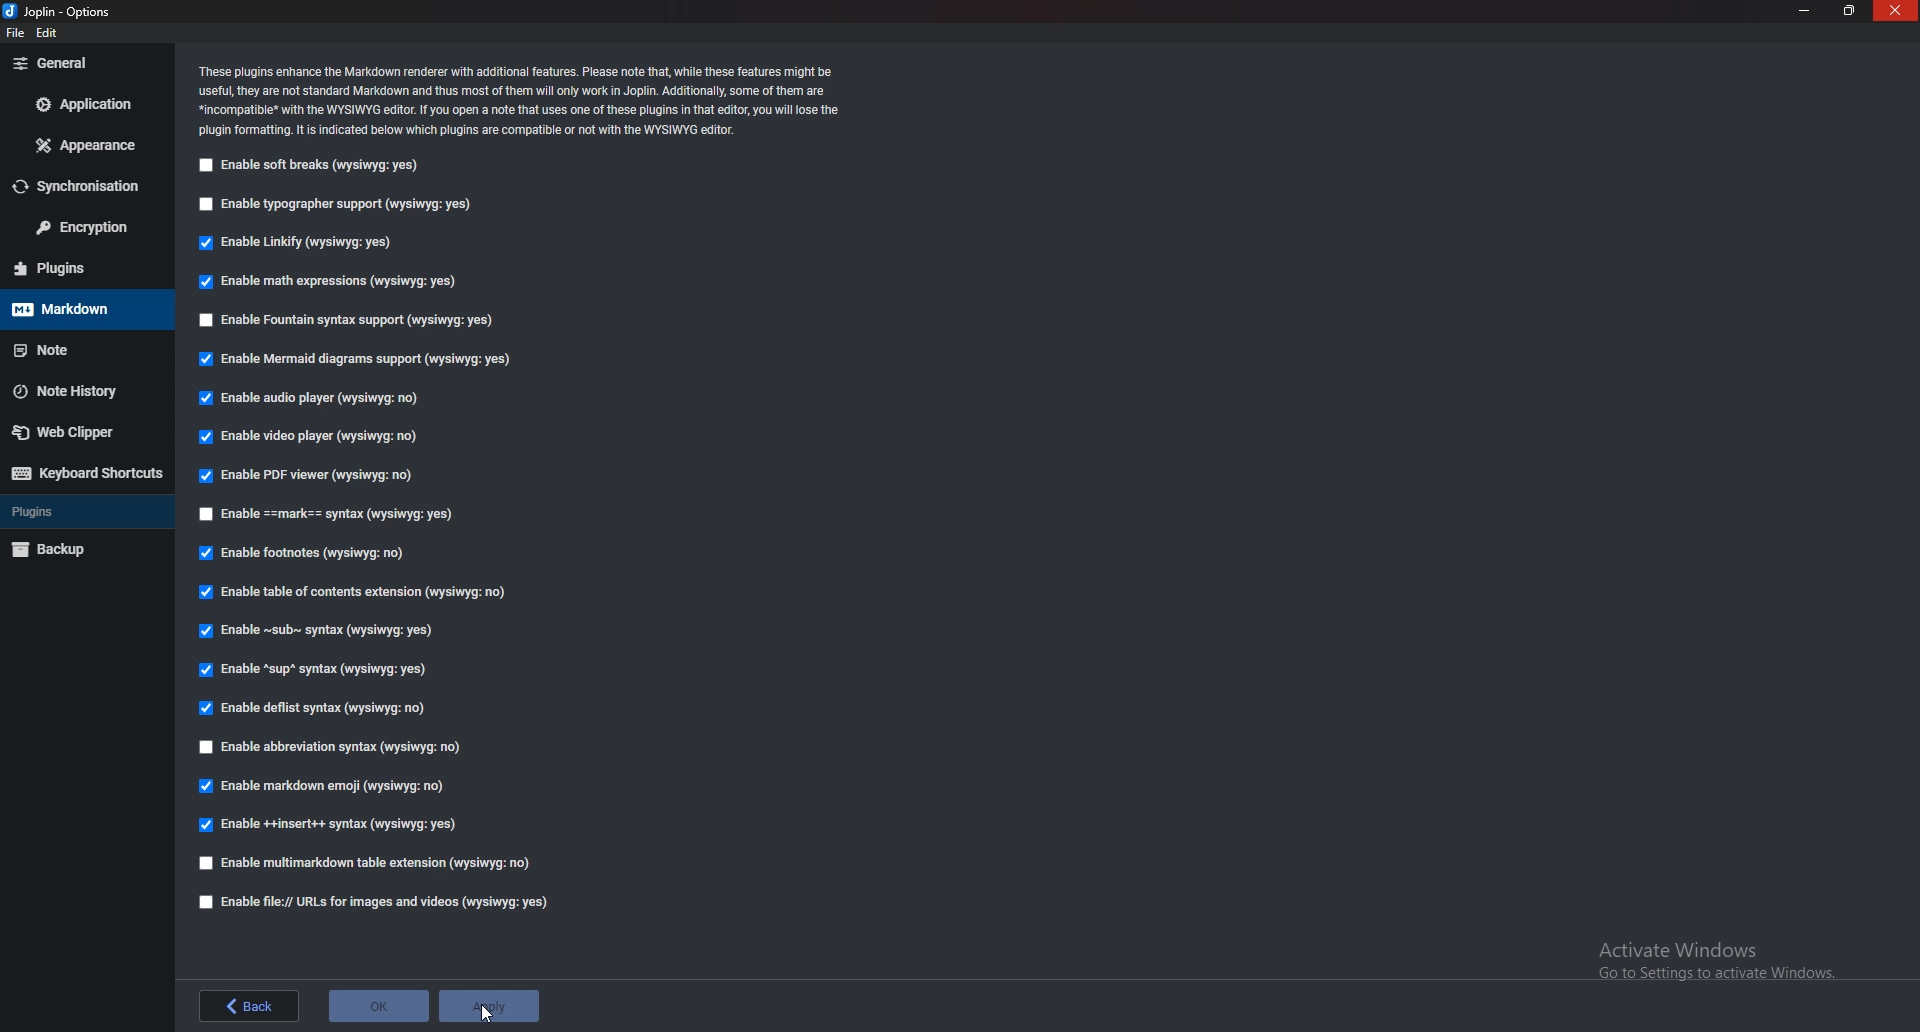 Image resolution: width=1920 pixels, height=1032 pixels. I want to click on Enable mermaid diagrams, so click(360, 359).